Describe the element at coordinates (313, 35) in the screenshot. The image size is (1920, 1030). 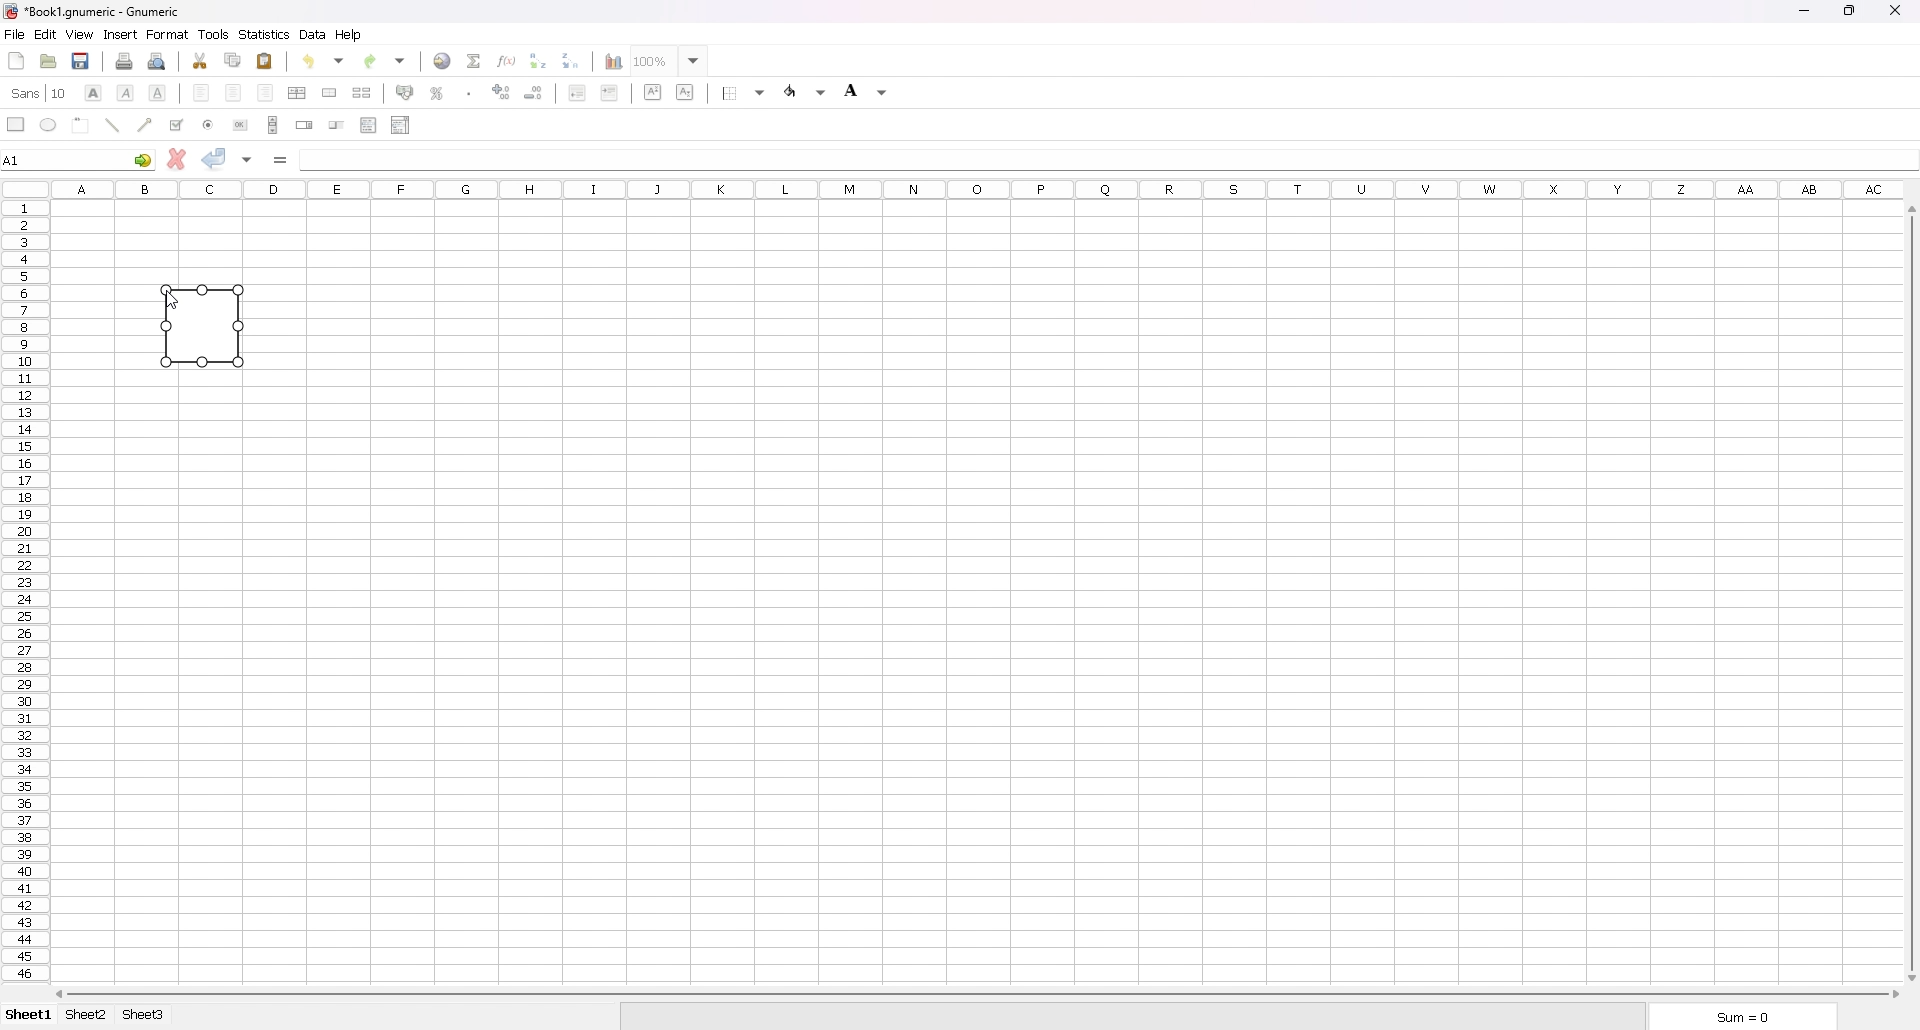
I see `data` at that location.